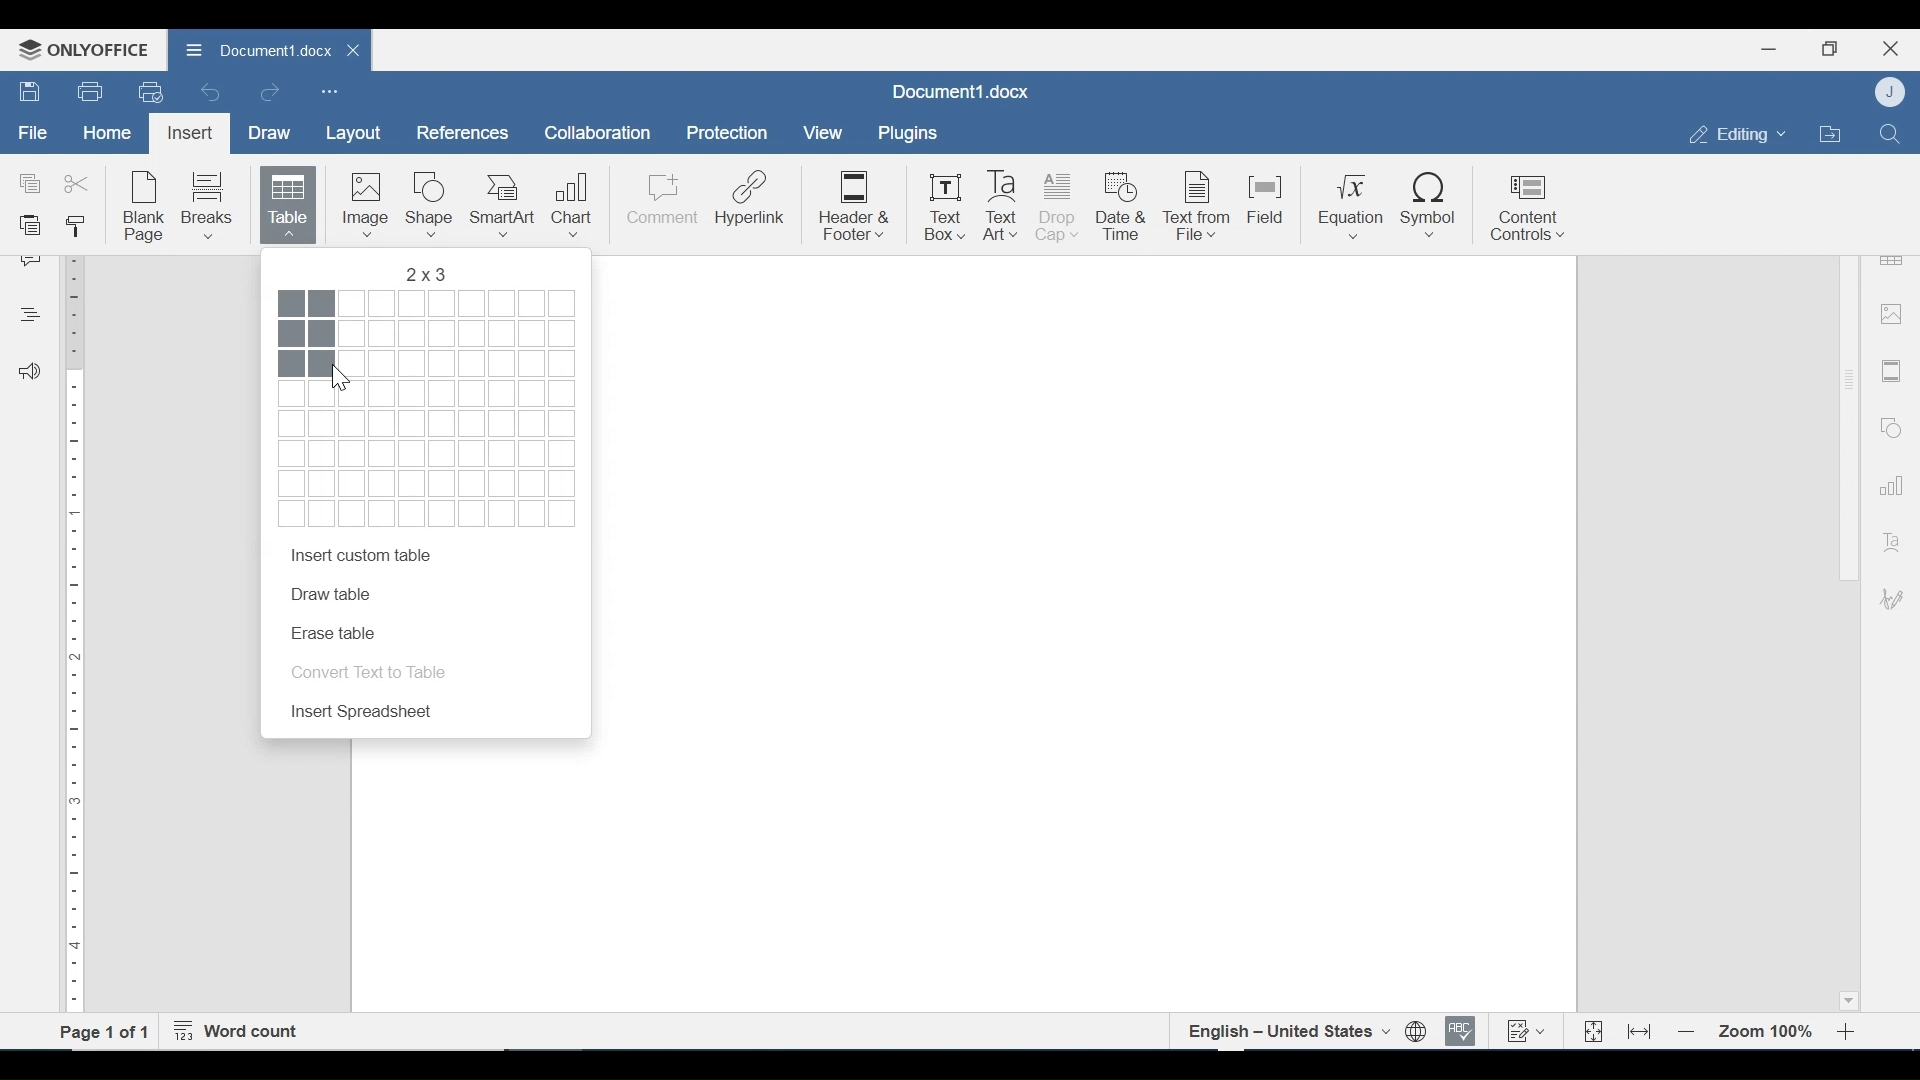  Describe the element at coordinates (1525, 1030) in the screenshot. I see `Track Changes` at that location.